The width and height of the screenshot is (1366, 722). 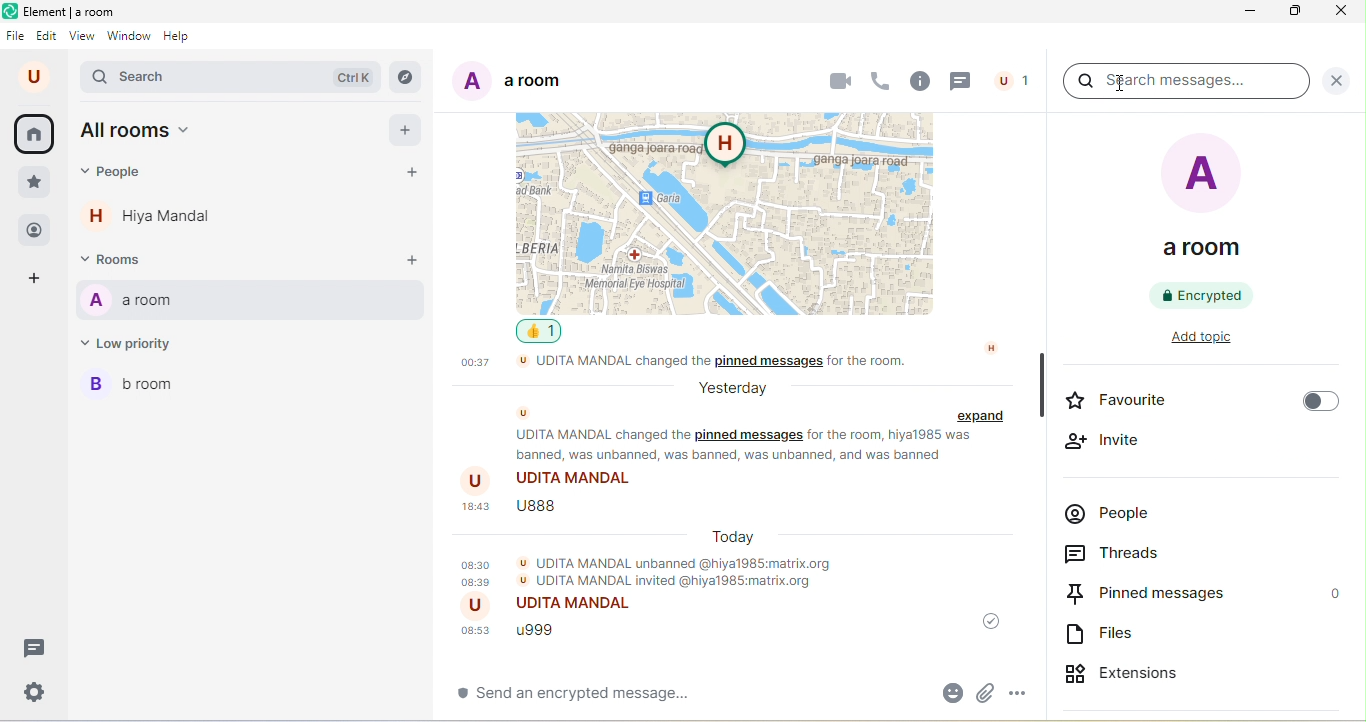 I want to click on send an encrypted message, so click(x=601, y=698).